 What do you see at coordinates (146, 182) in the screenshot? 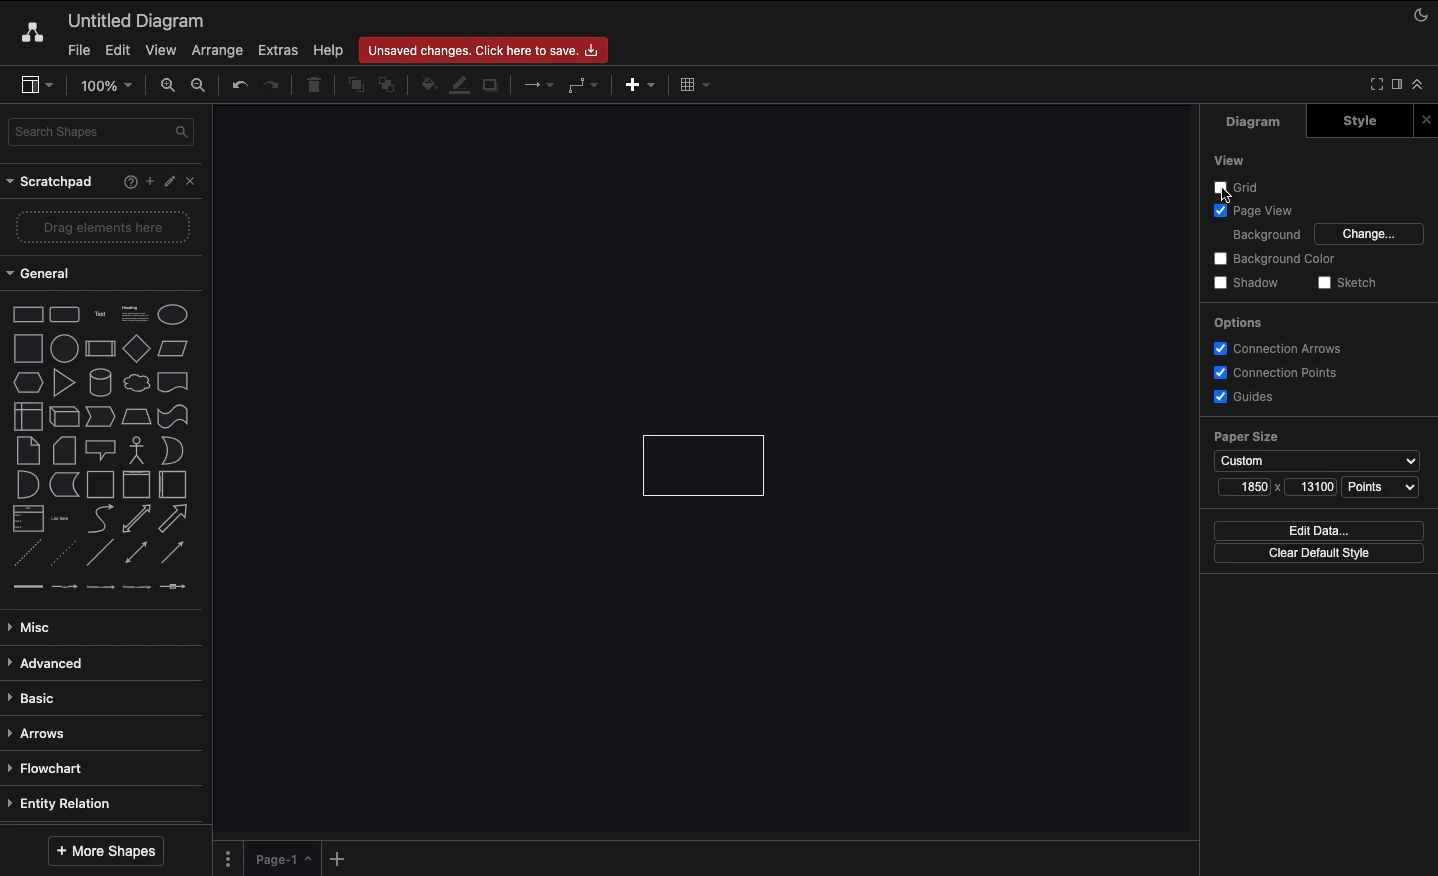
I see `Add` at bounding box center [146, 182].